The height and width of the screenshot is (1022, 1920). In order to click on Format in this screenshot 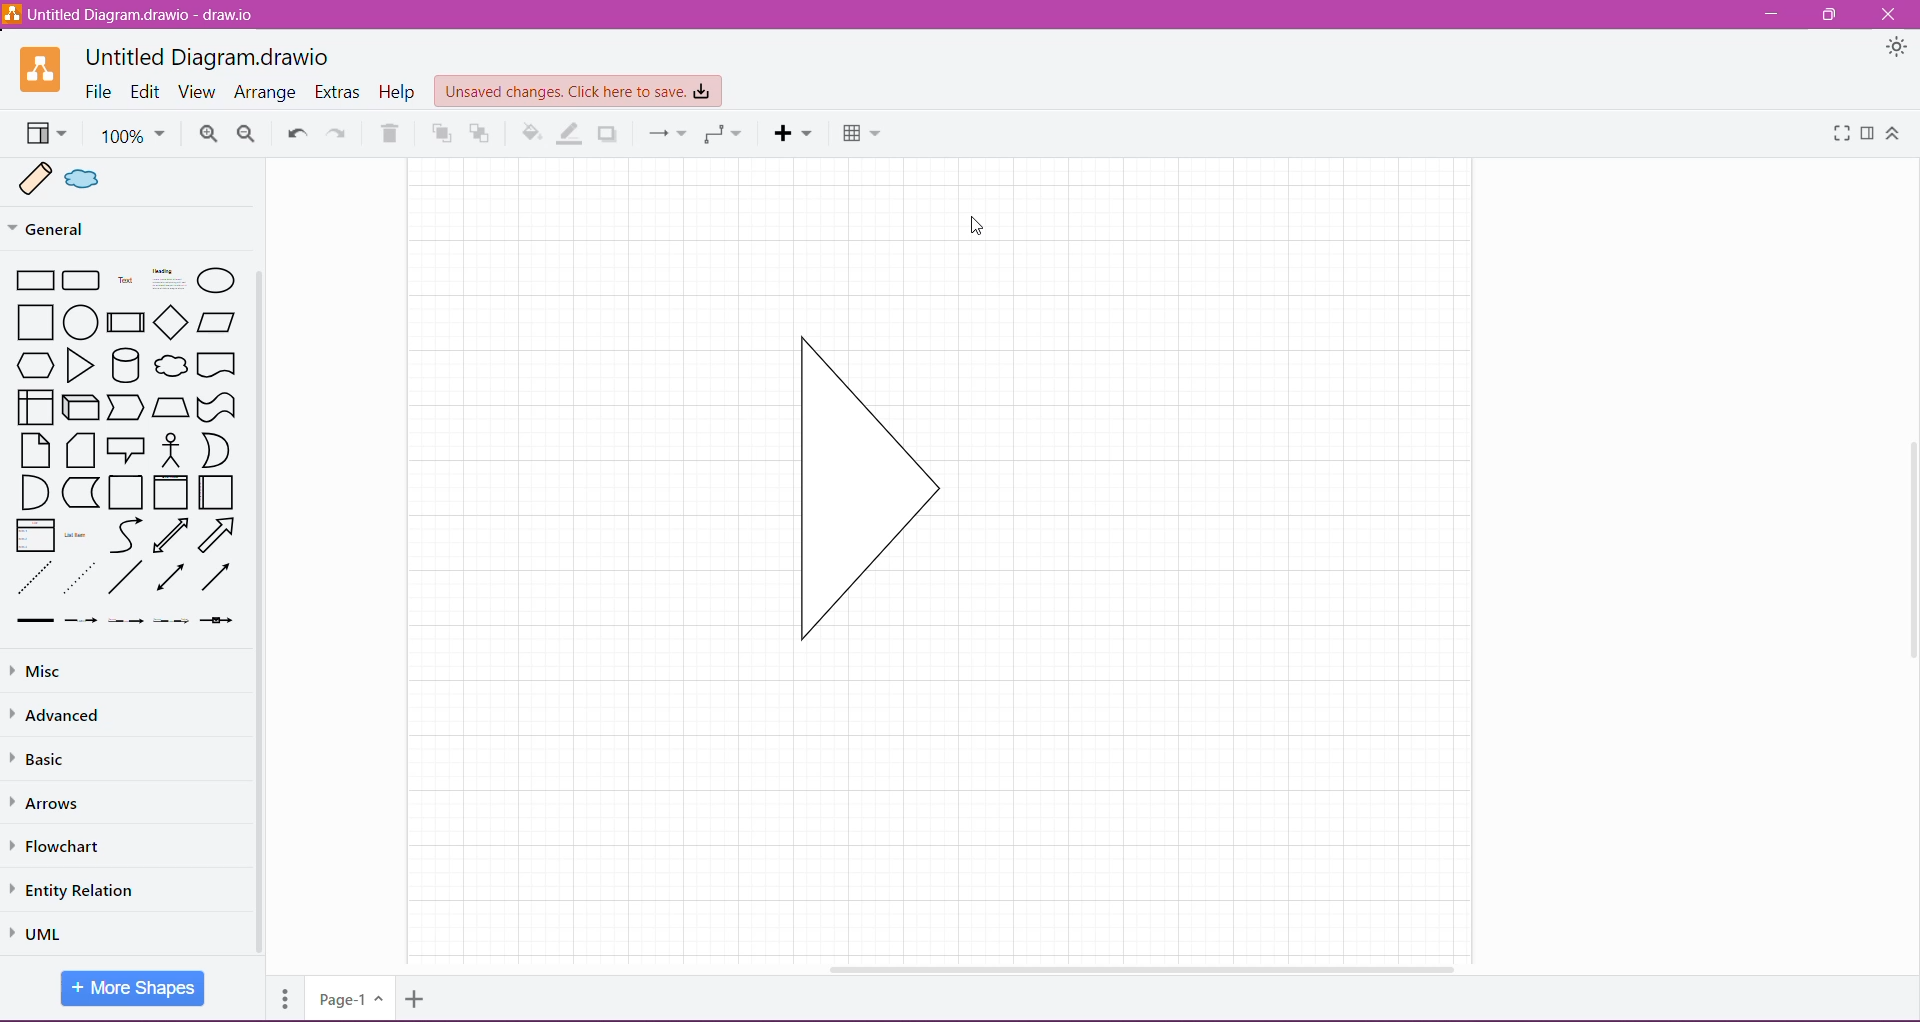, I will do `click(1867, 134)`.